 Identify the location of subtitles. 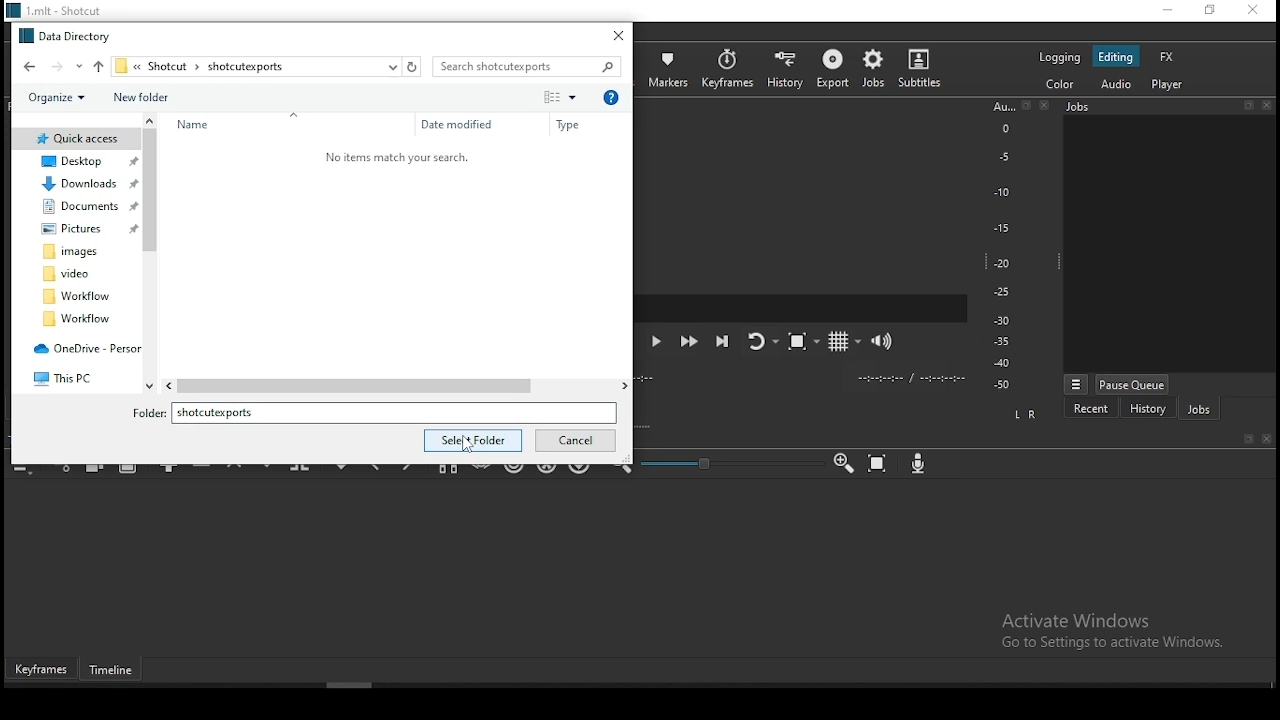
(924, 68).